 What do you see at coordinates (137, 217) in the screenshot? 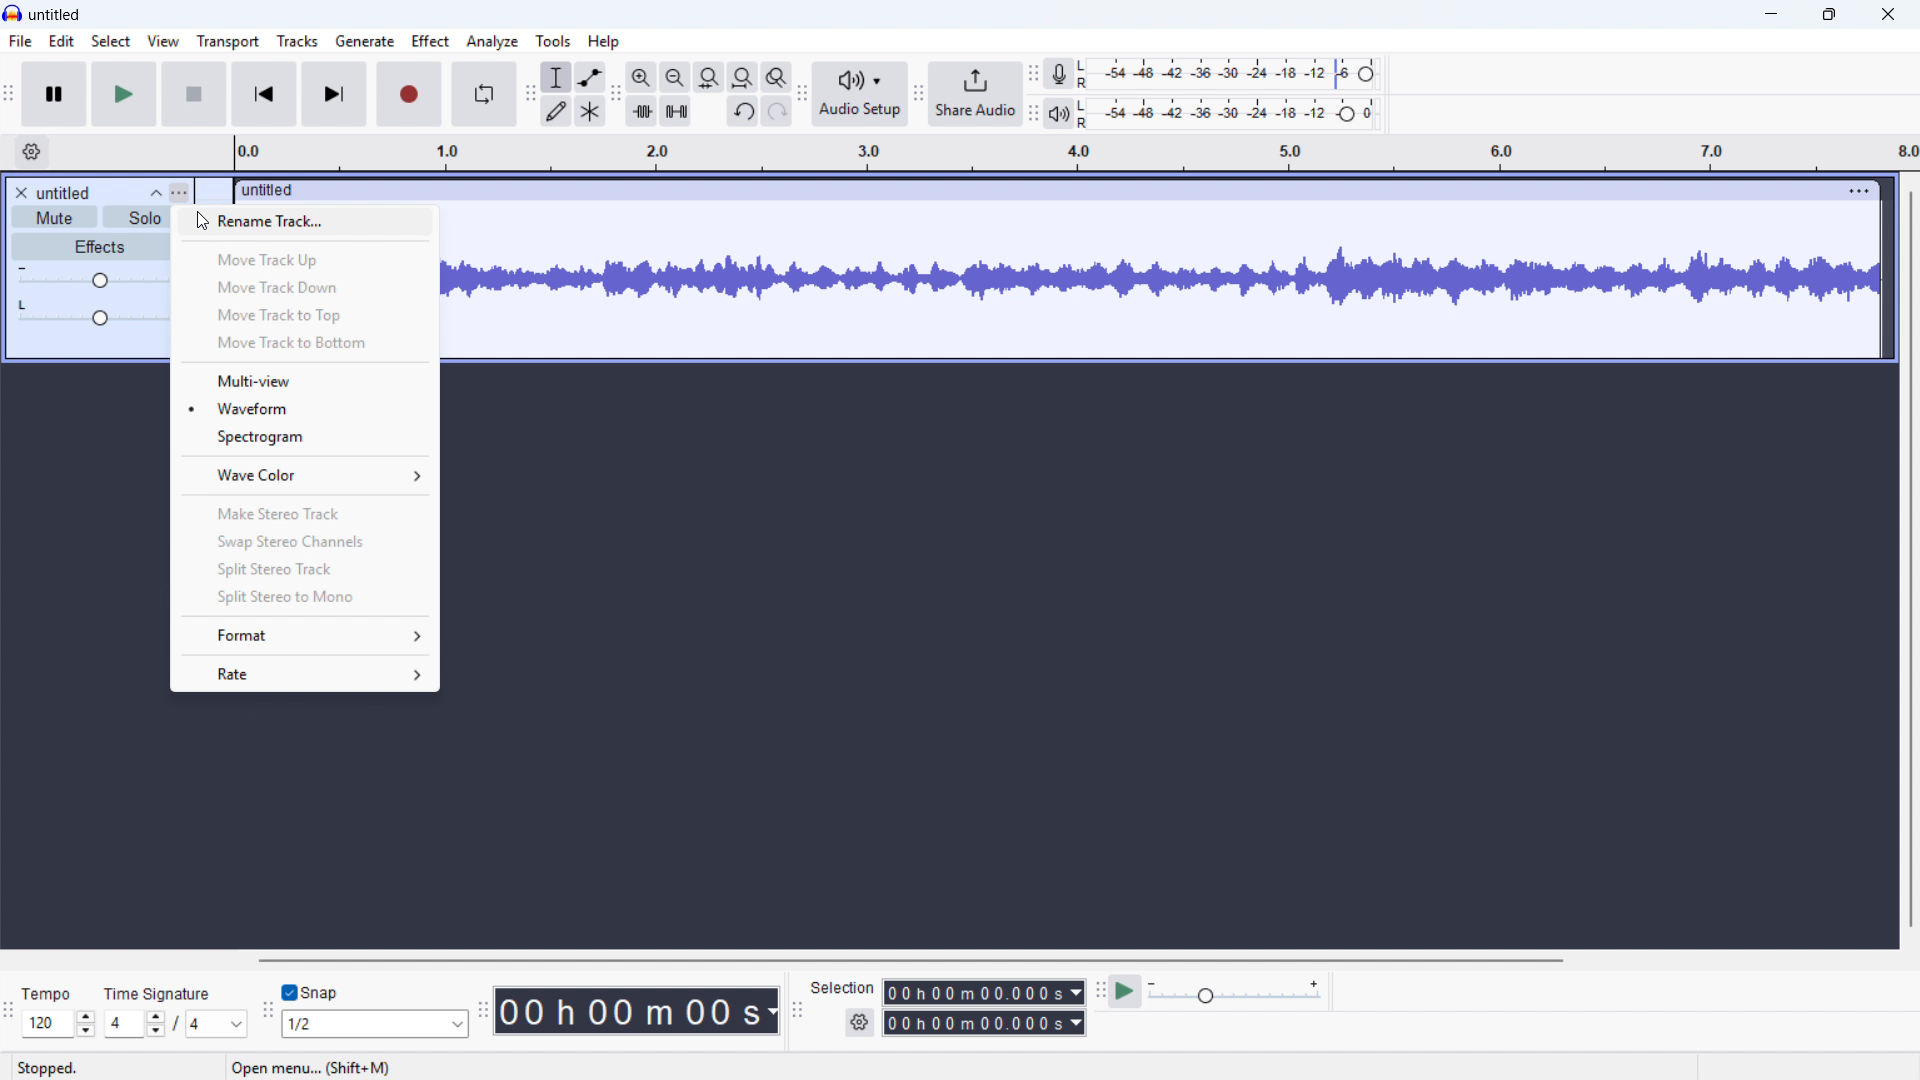
I see `solo ` at bounding box center [137, 217].